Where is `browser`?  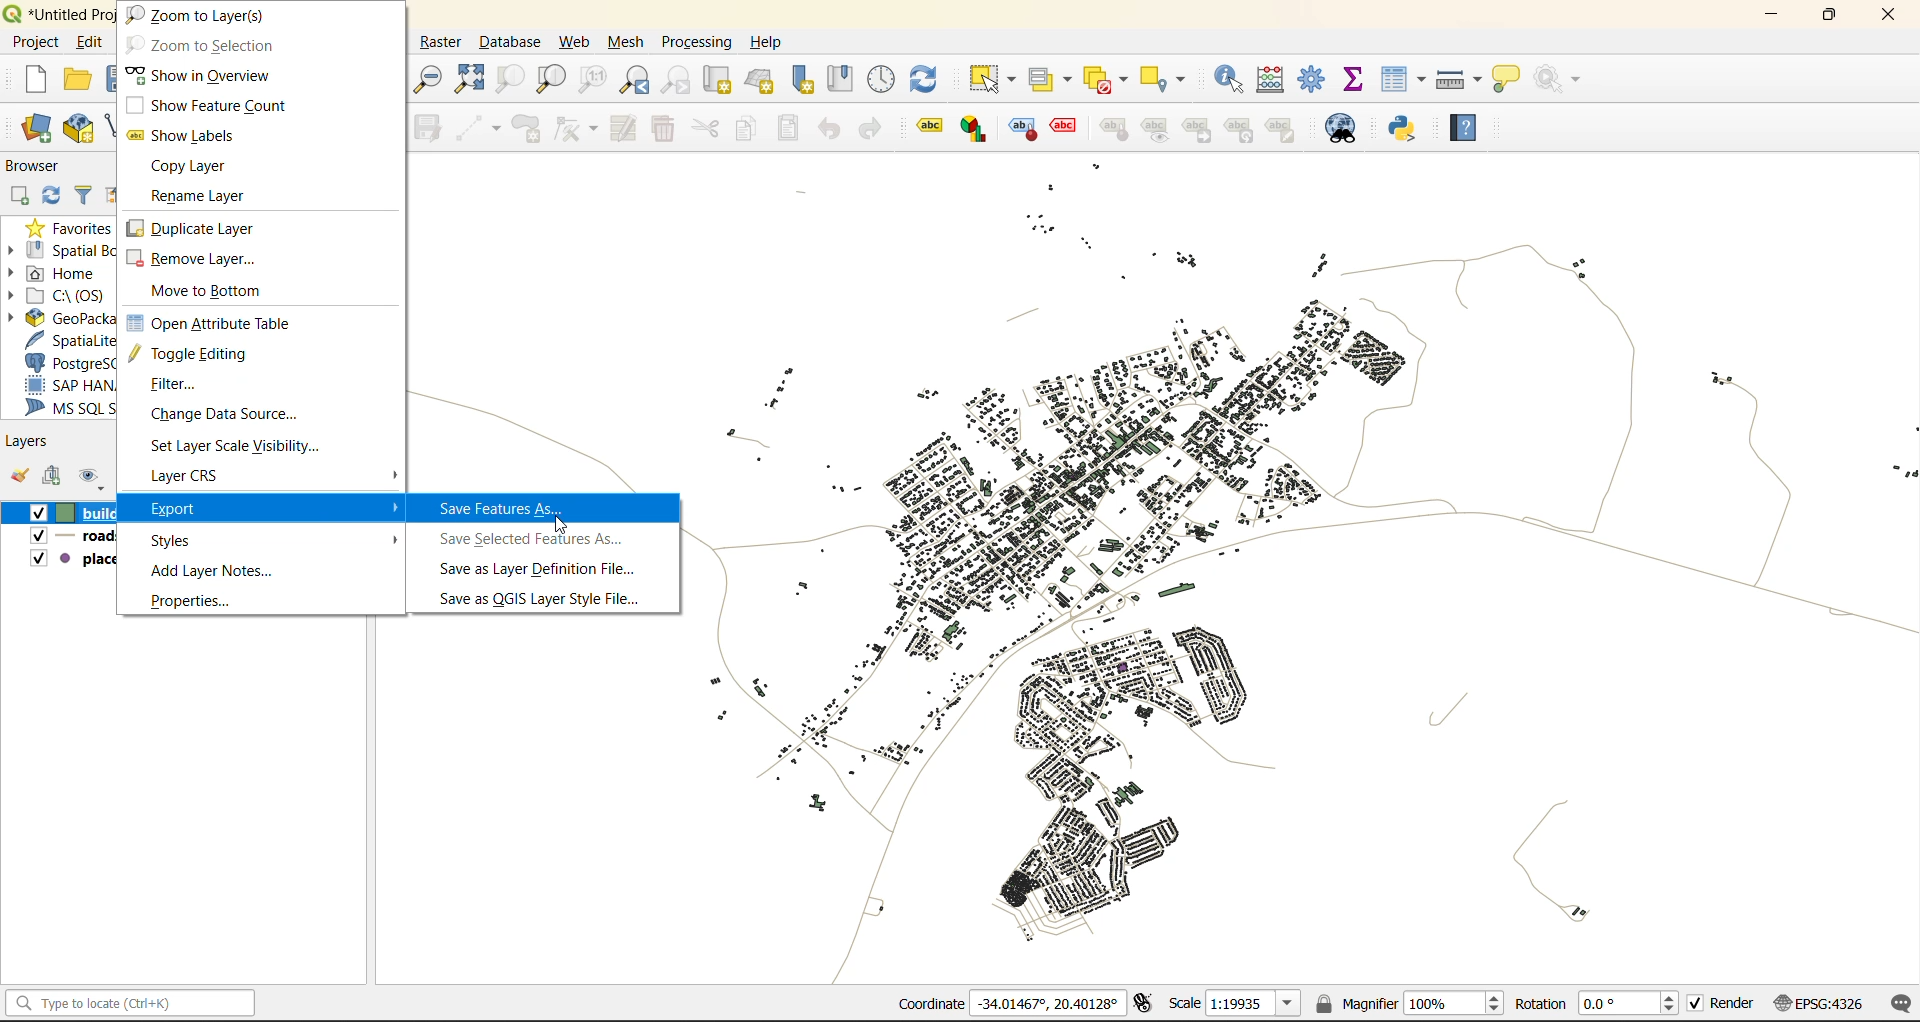
browser is located at coordinates (41, 165).